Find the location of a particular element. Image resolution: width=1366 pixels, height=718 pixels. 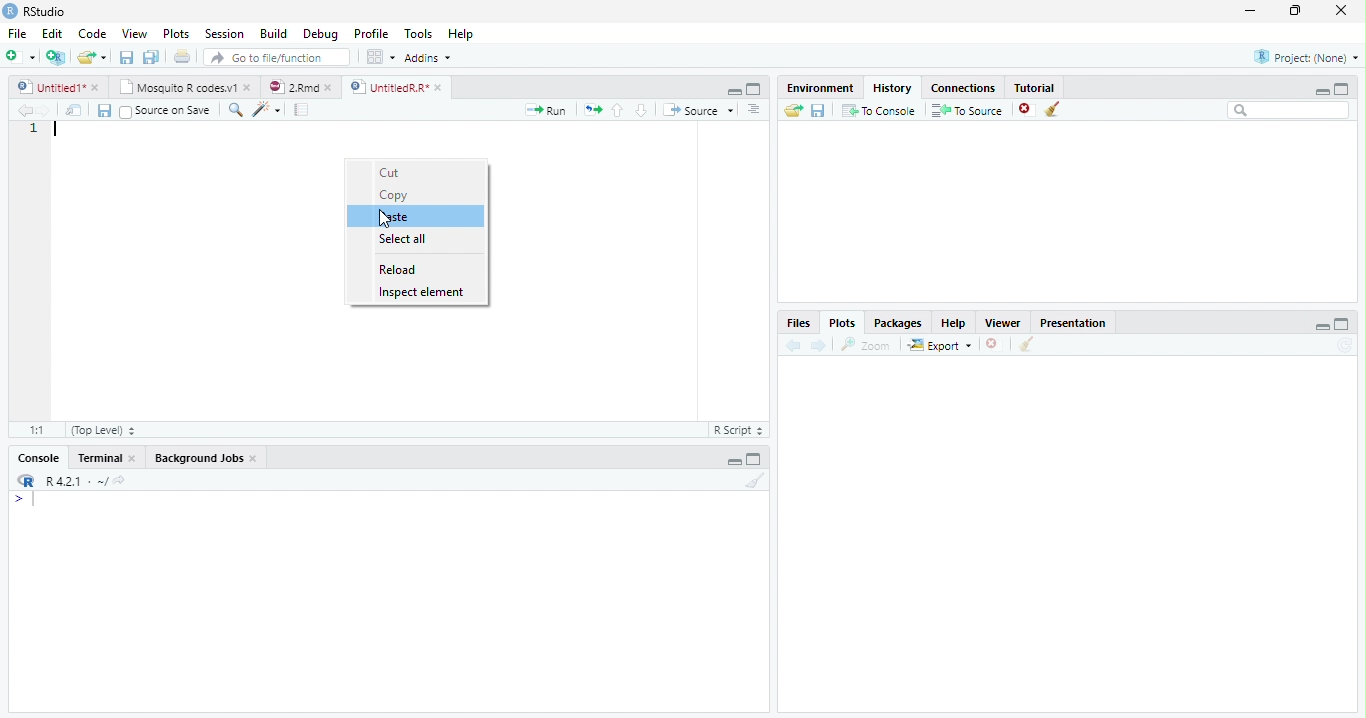

Create file is located at coordinates (21, 58).